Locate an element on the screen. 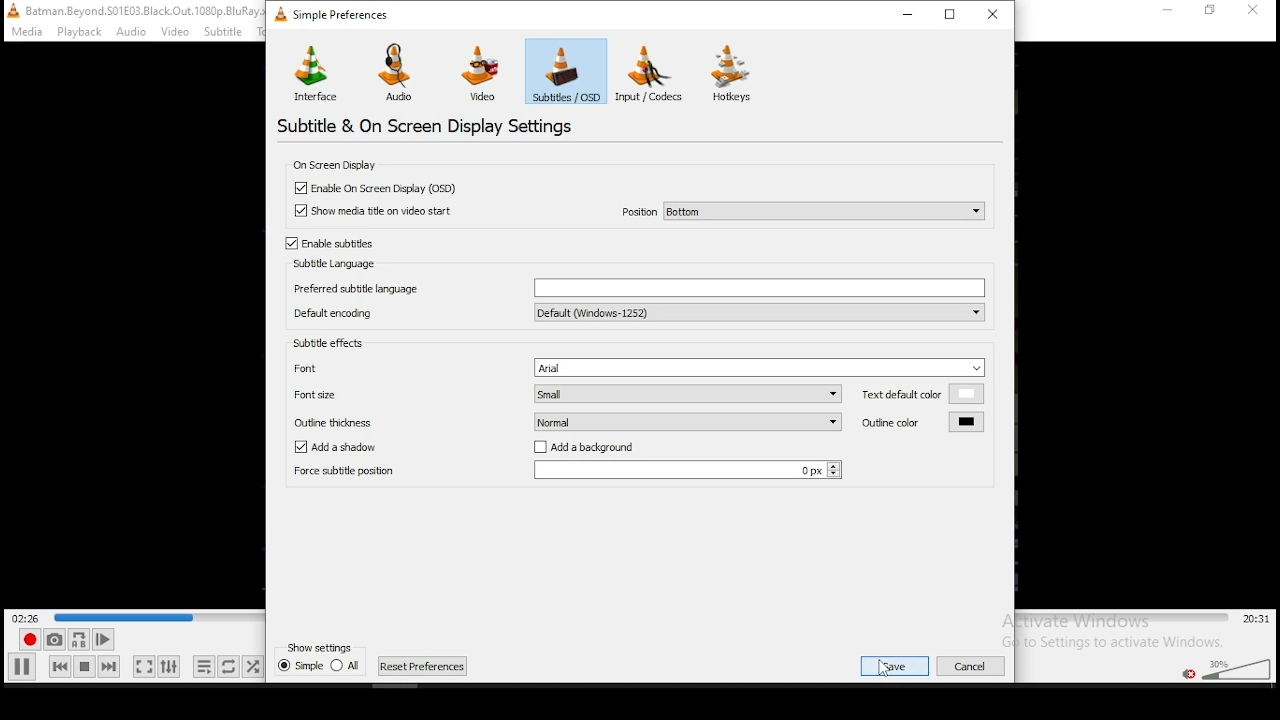 This screenshot has width=1280, height=720.  is located at coordinates (78, 32).